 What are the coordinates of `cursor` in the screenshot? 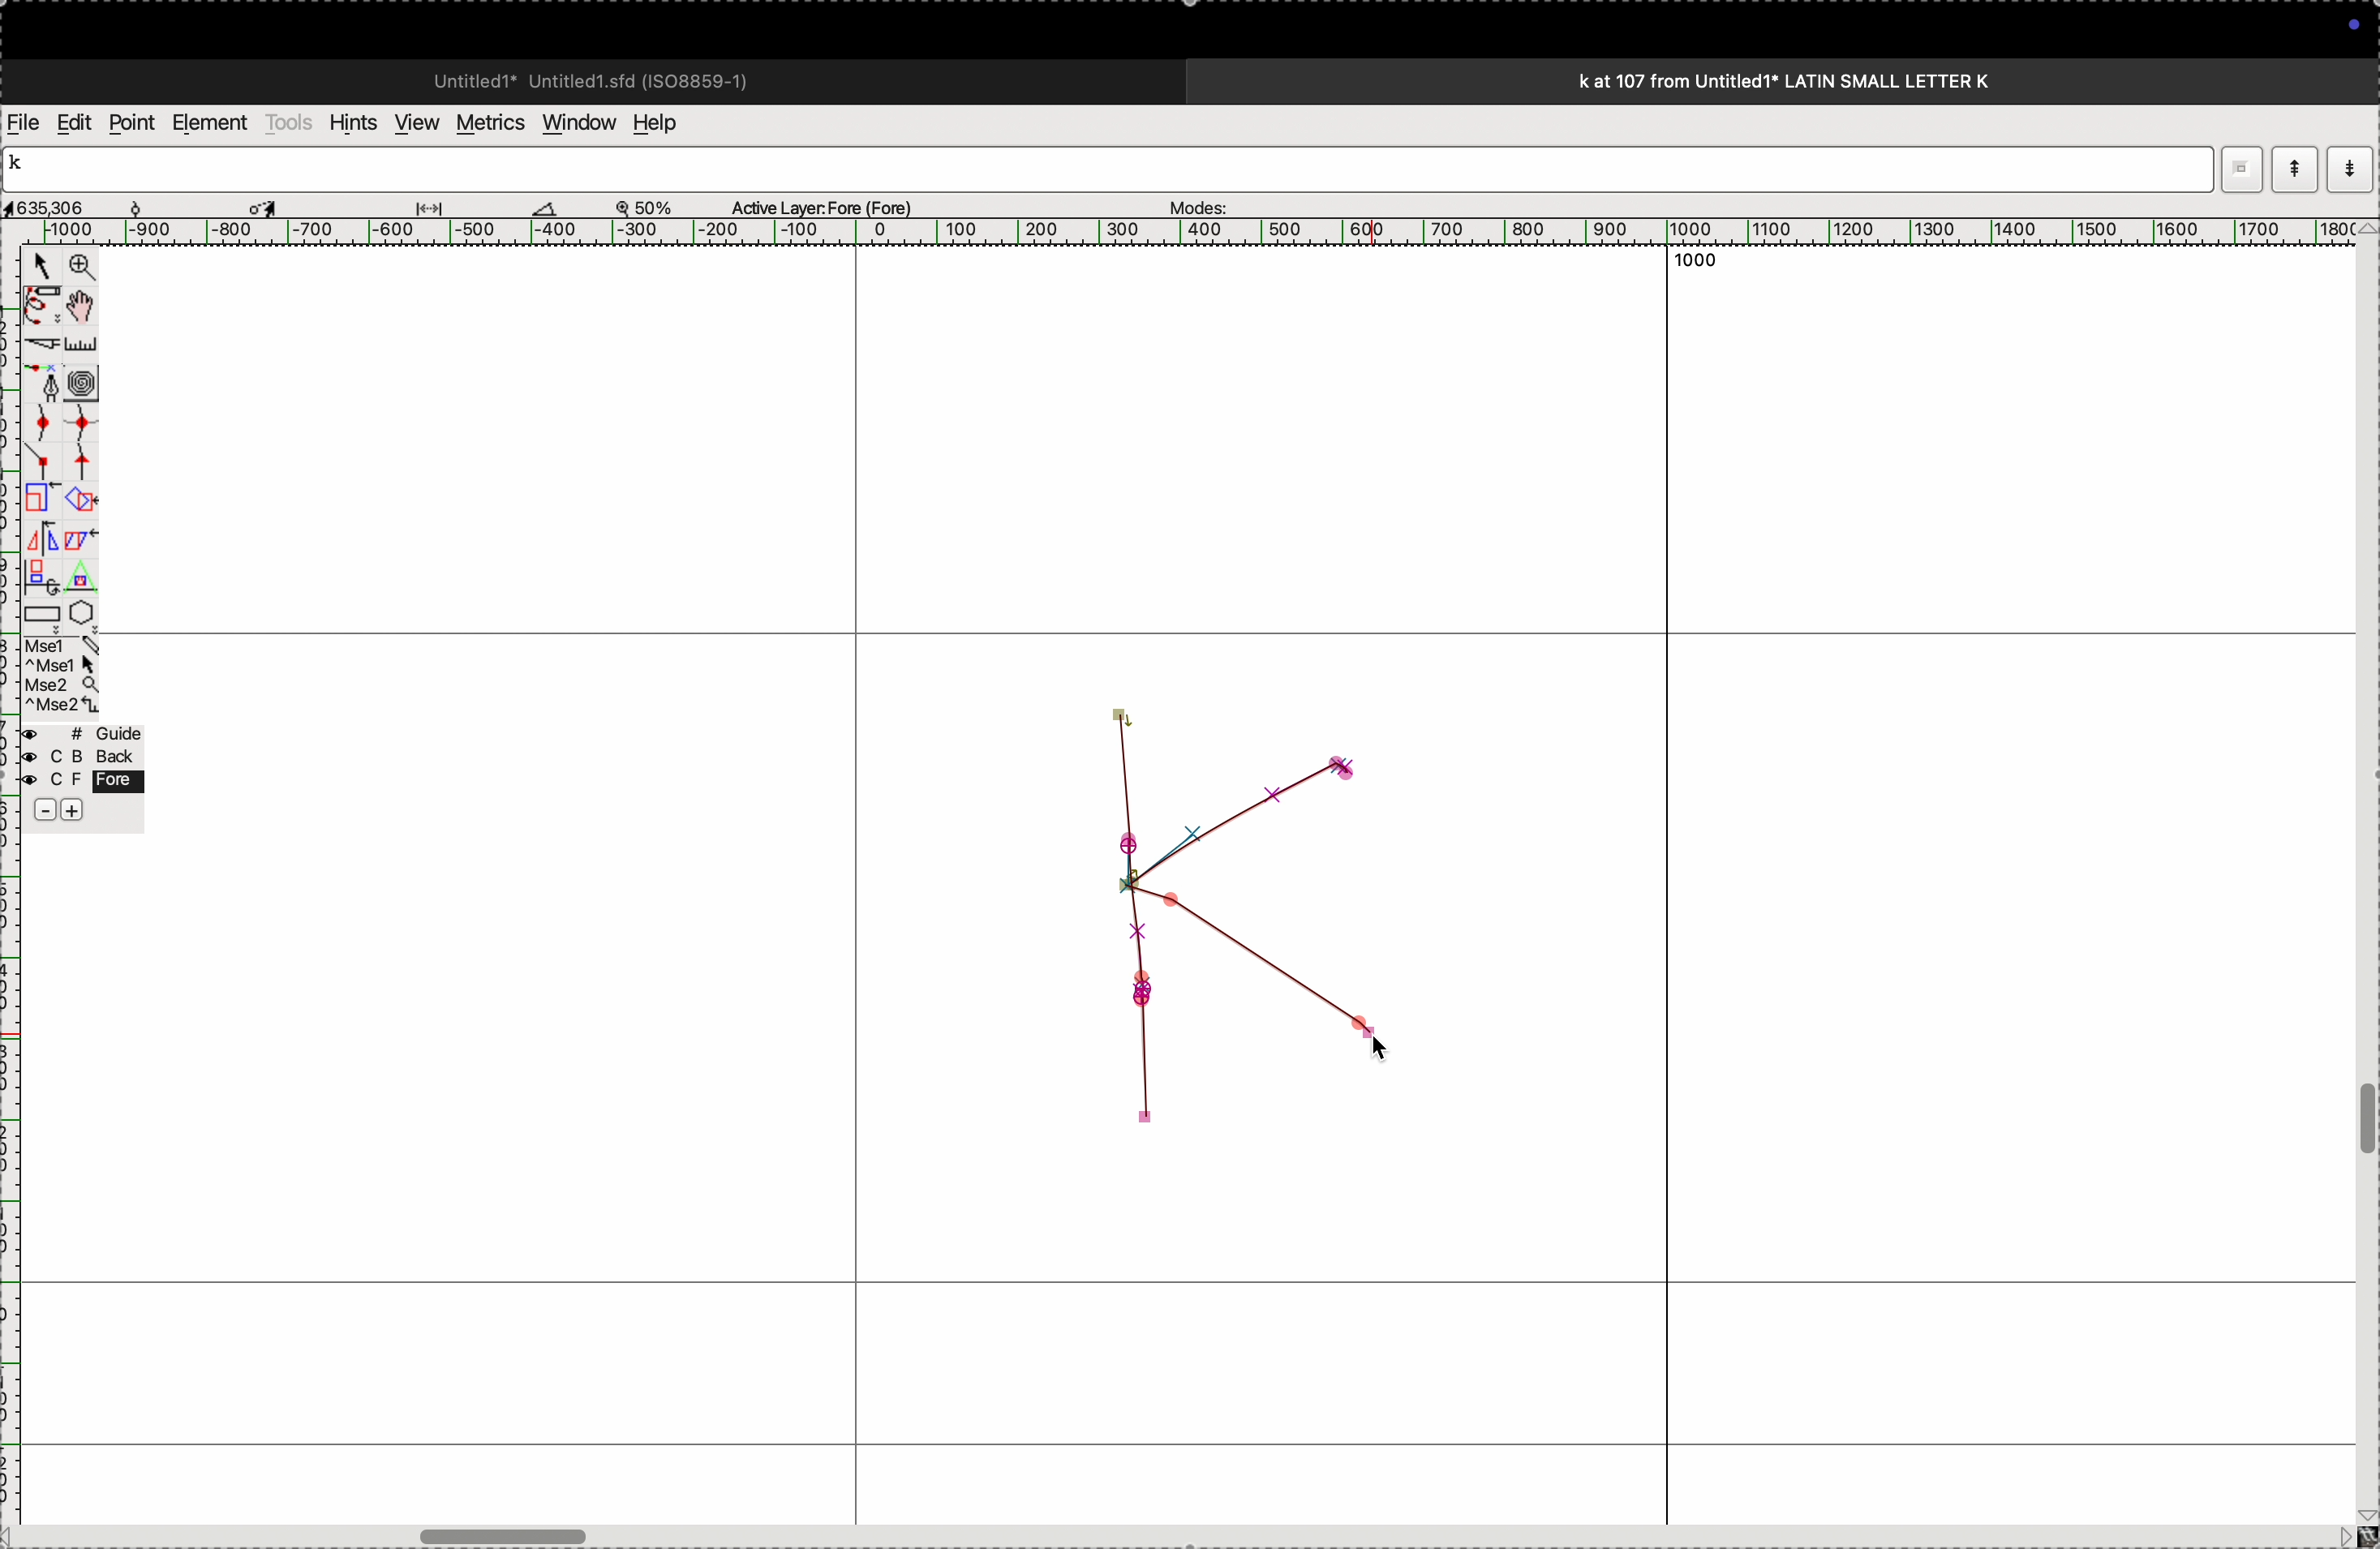 It's located at (268, 205).